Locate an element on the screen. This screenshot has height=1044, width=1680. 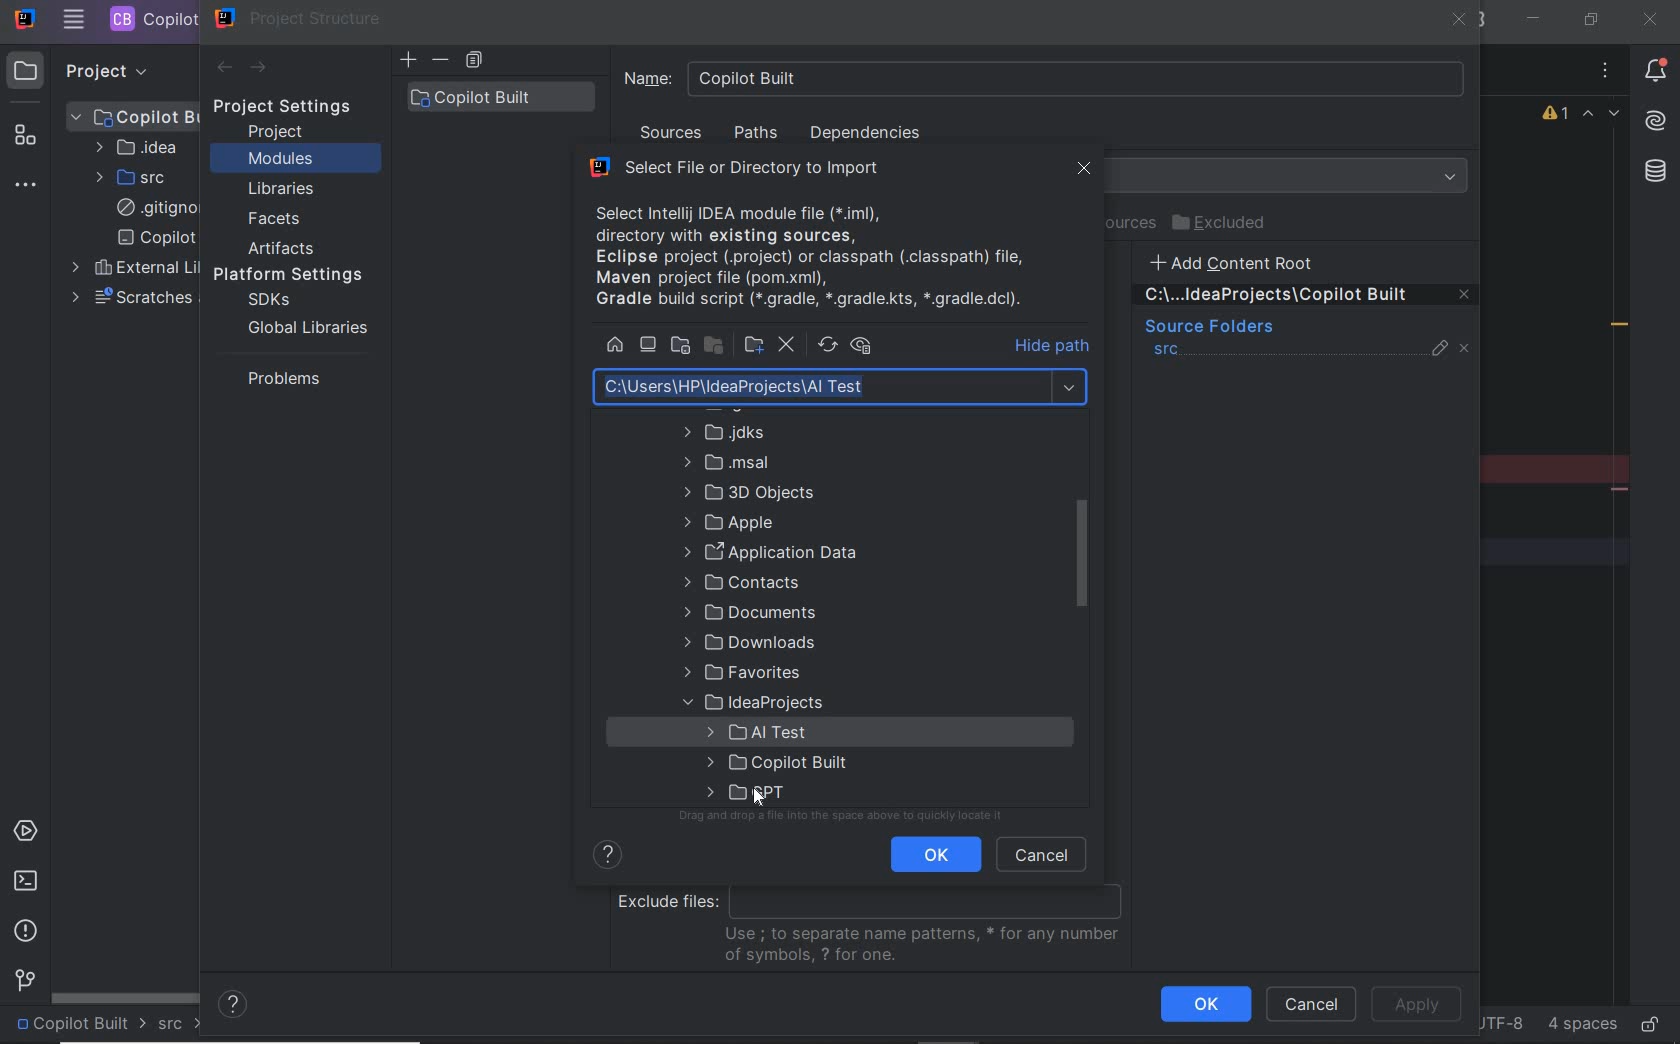
make file ready only is located at coordinates (1649, 1023).